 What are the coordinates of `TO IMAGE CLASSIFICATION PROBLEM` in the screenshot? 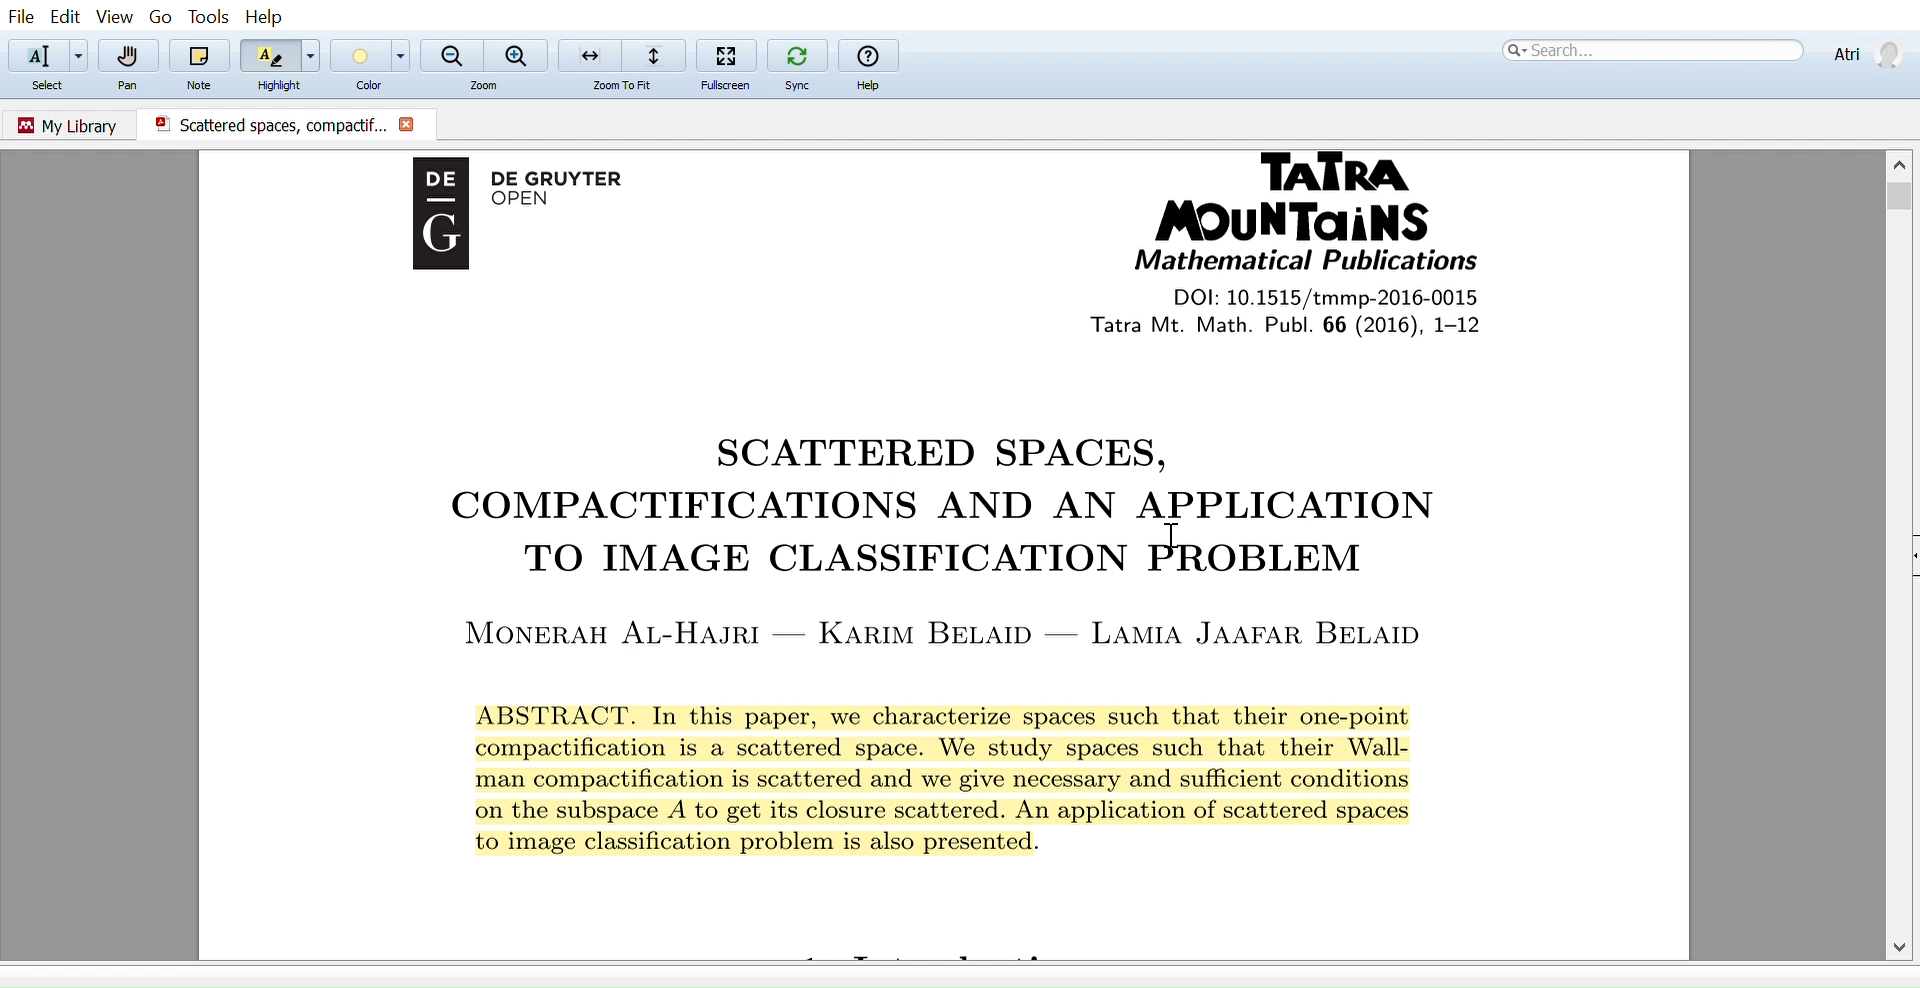 It's located at (957, 561).